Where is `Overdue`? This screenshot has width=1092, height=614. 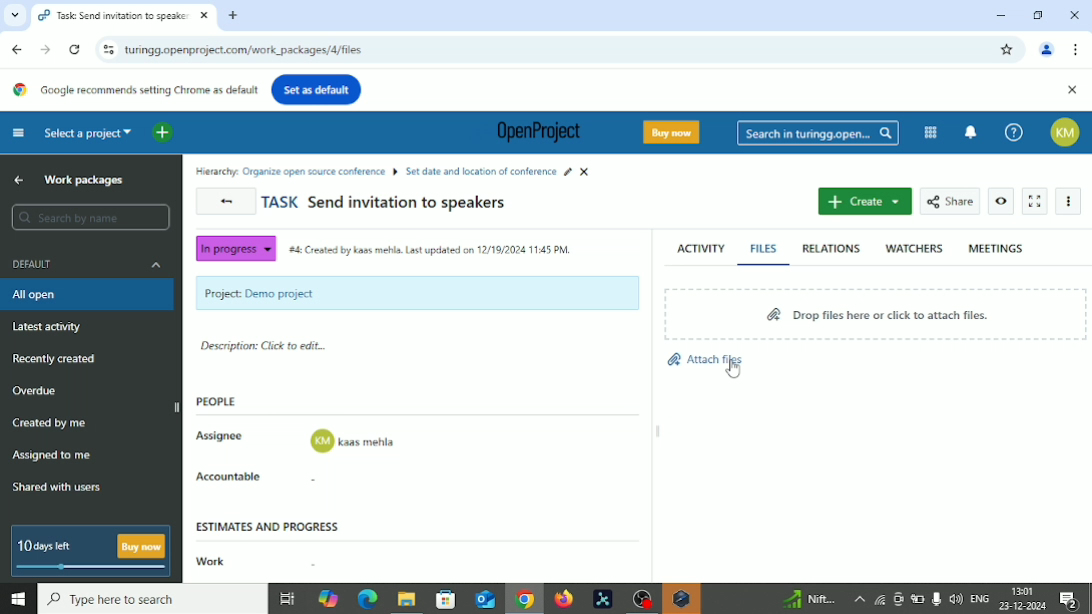 Overdue is located at coordinates (37, 391).